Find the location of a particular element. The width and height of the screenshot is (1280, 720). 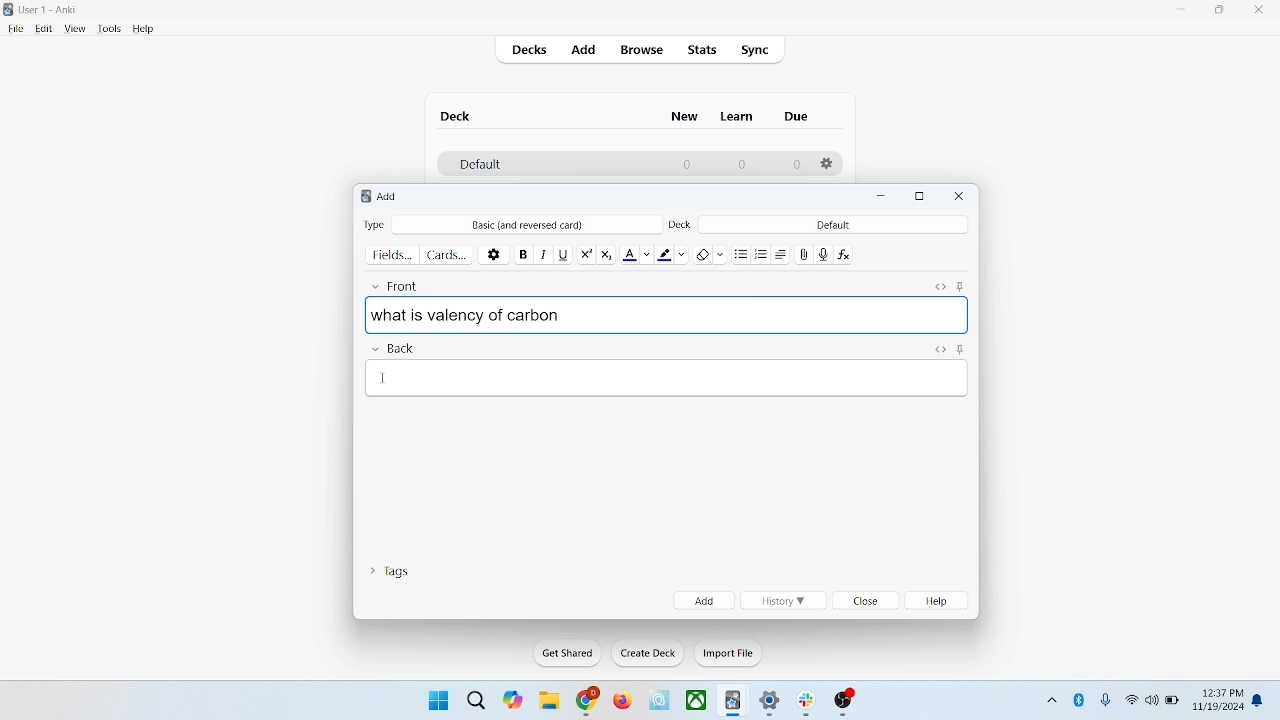

sticky is located at coordinates (960, 348).